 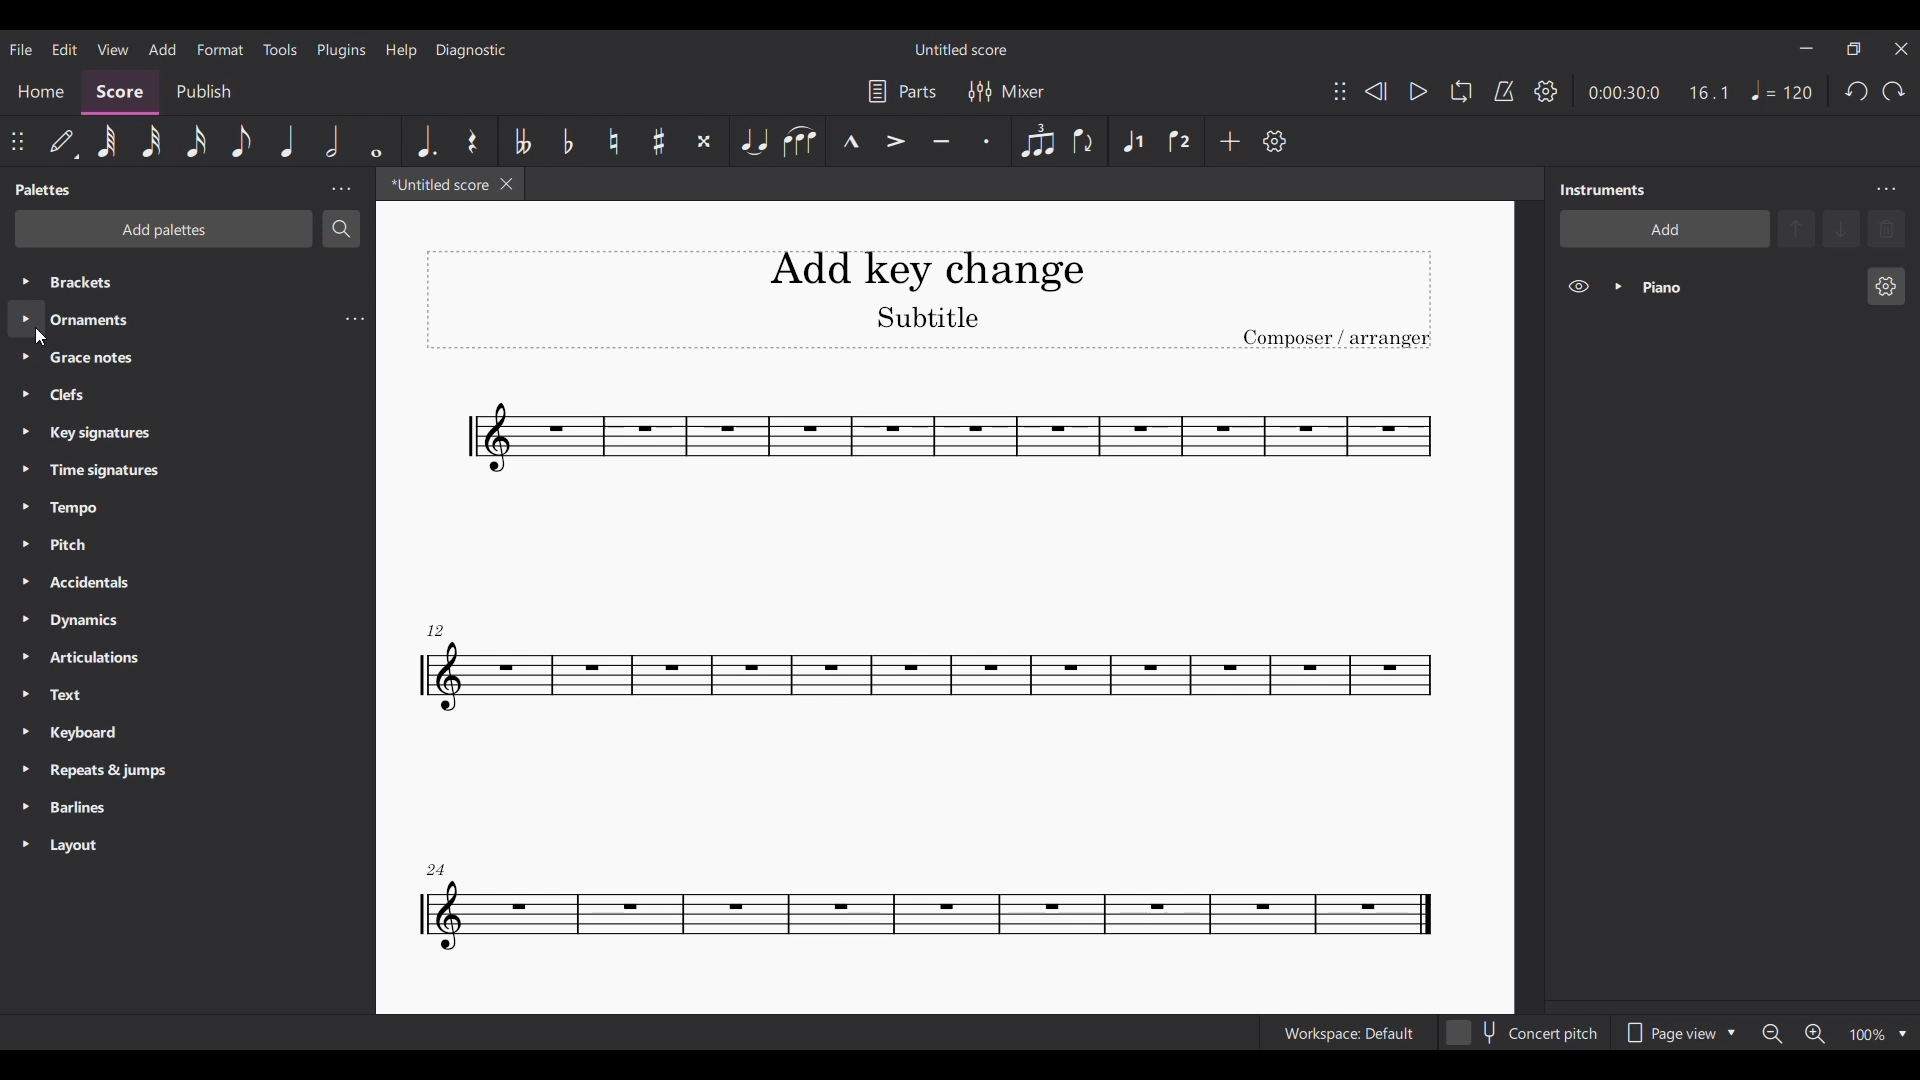 I want to click on Change position of toolbar attached, so click(x=1339, y=91).